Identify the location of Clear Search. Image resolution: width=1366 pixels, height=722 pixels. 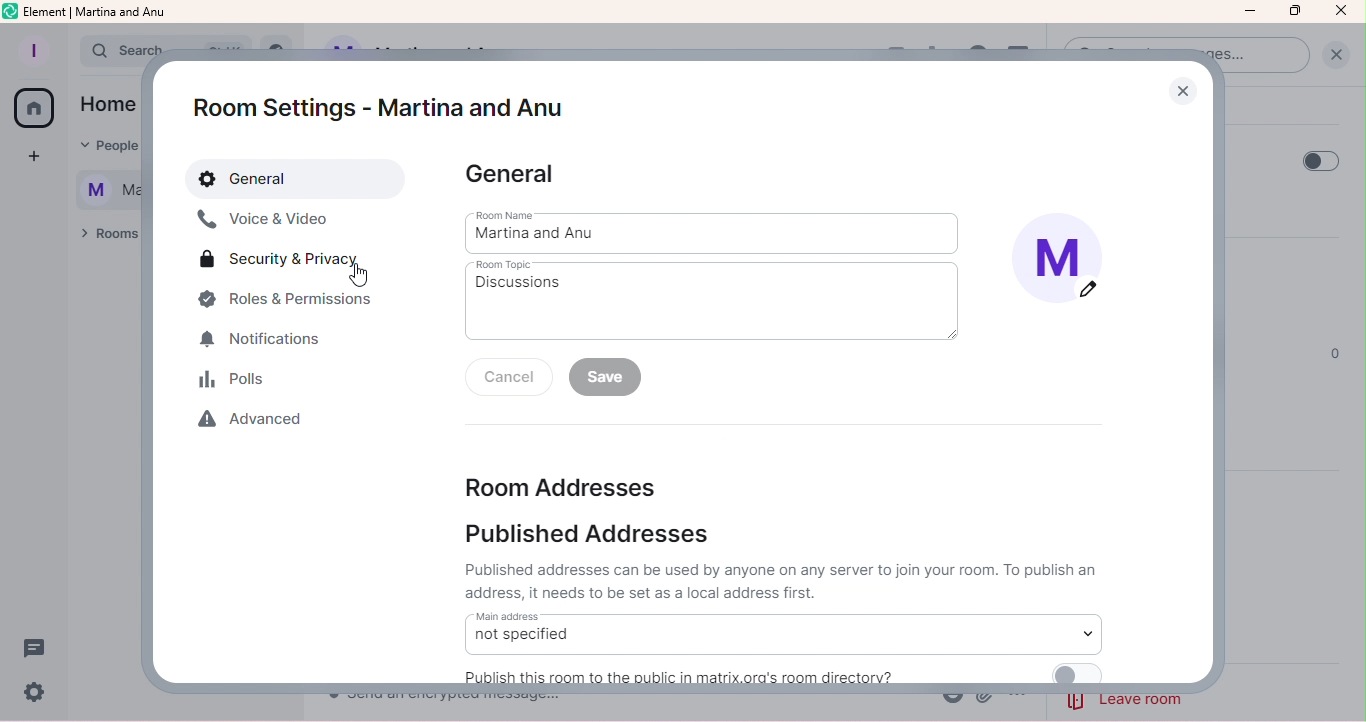
(1333, 60).